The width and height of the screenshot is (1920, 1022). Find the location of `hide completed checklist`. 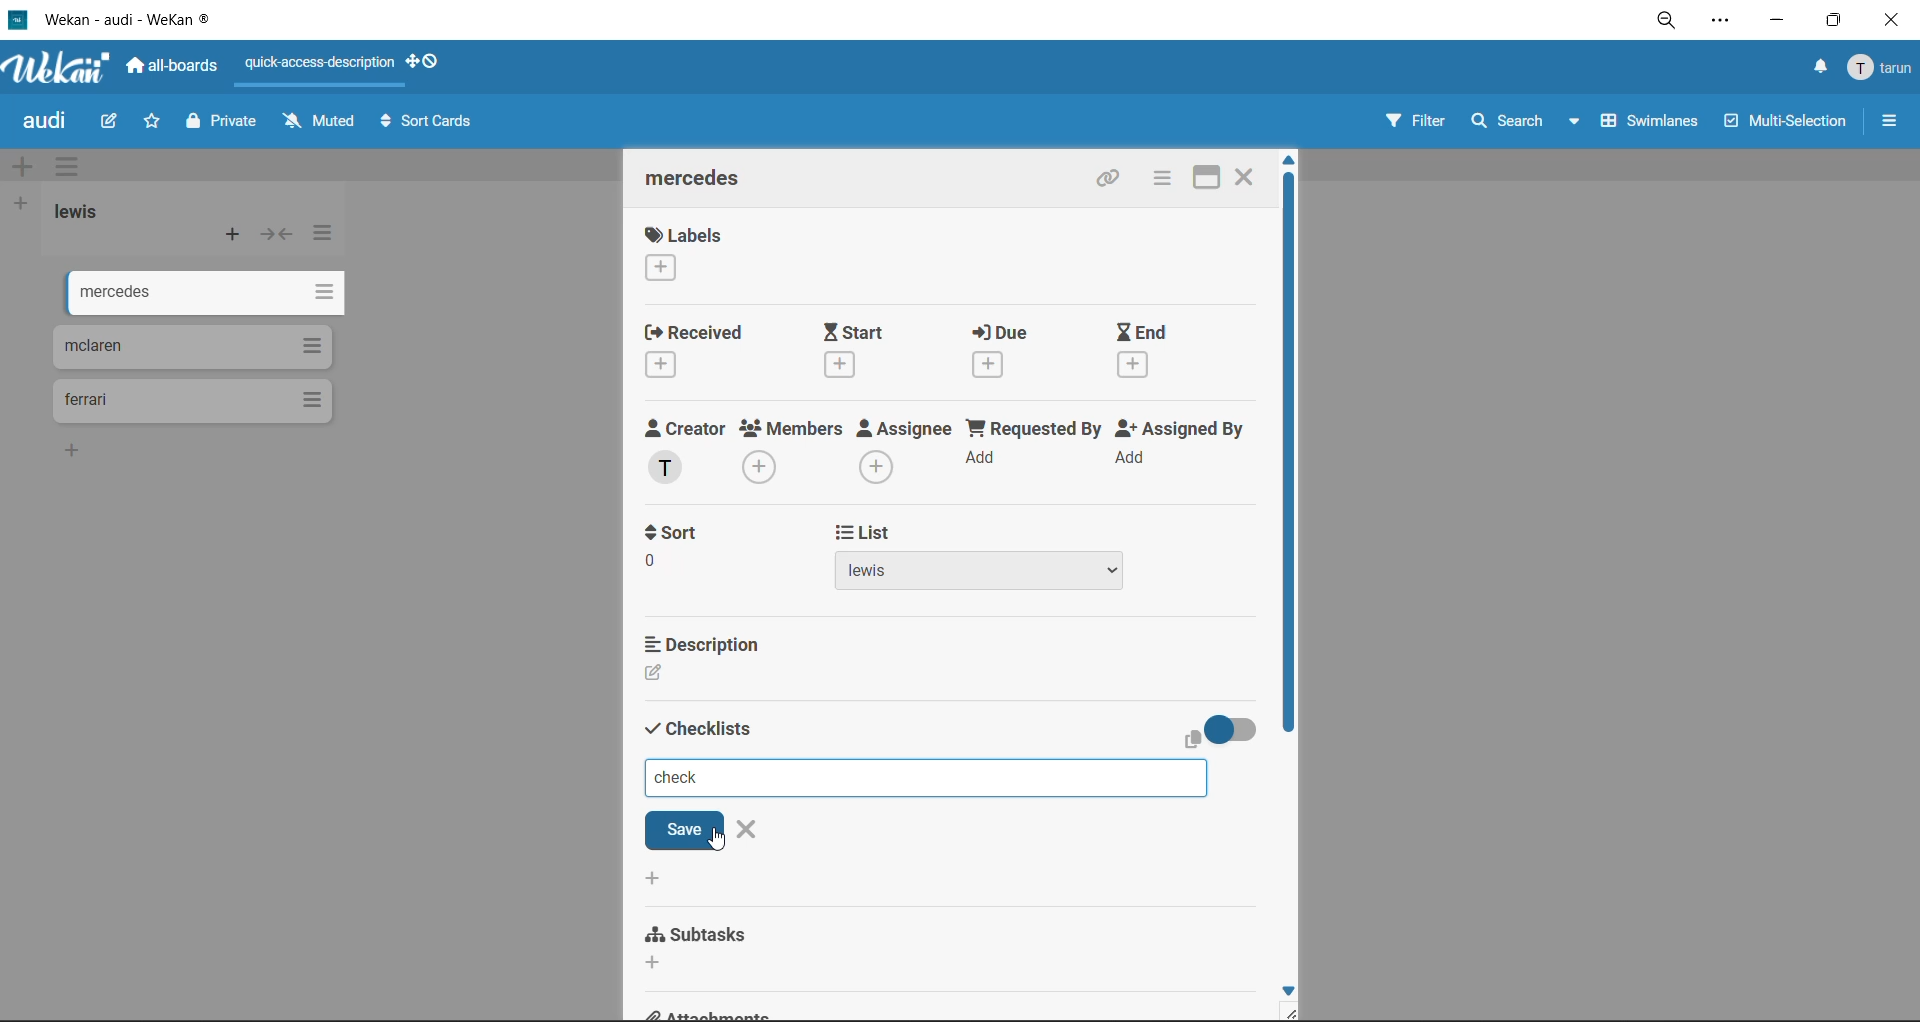

hide completed checklist is located at coordinates (1239, 727).